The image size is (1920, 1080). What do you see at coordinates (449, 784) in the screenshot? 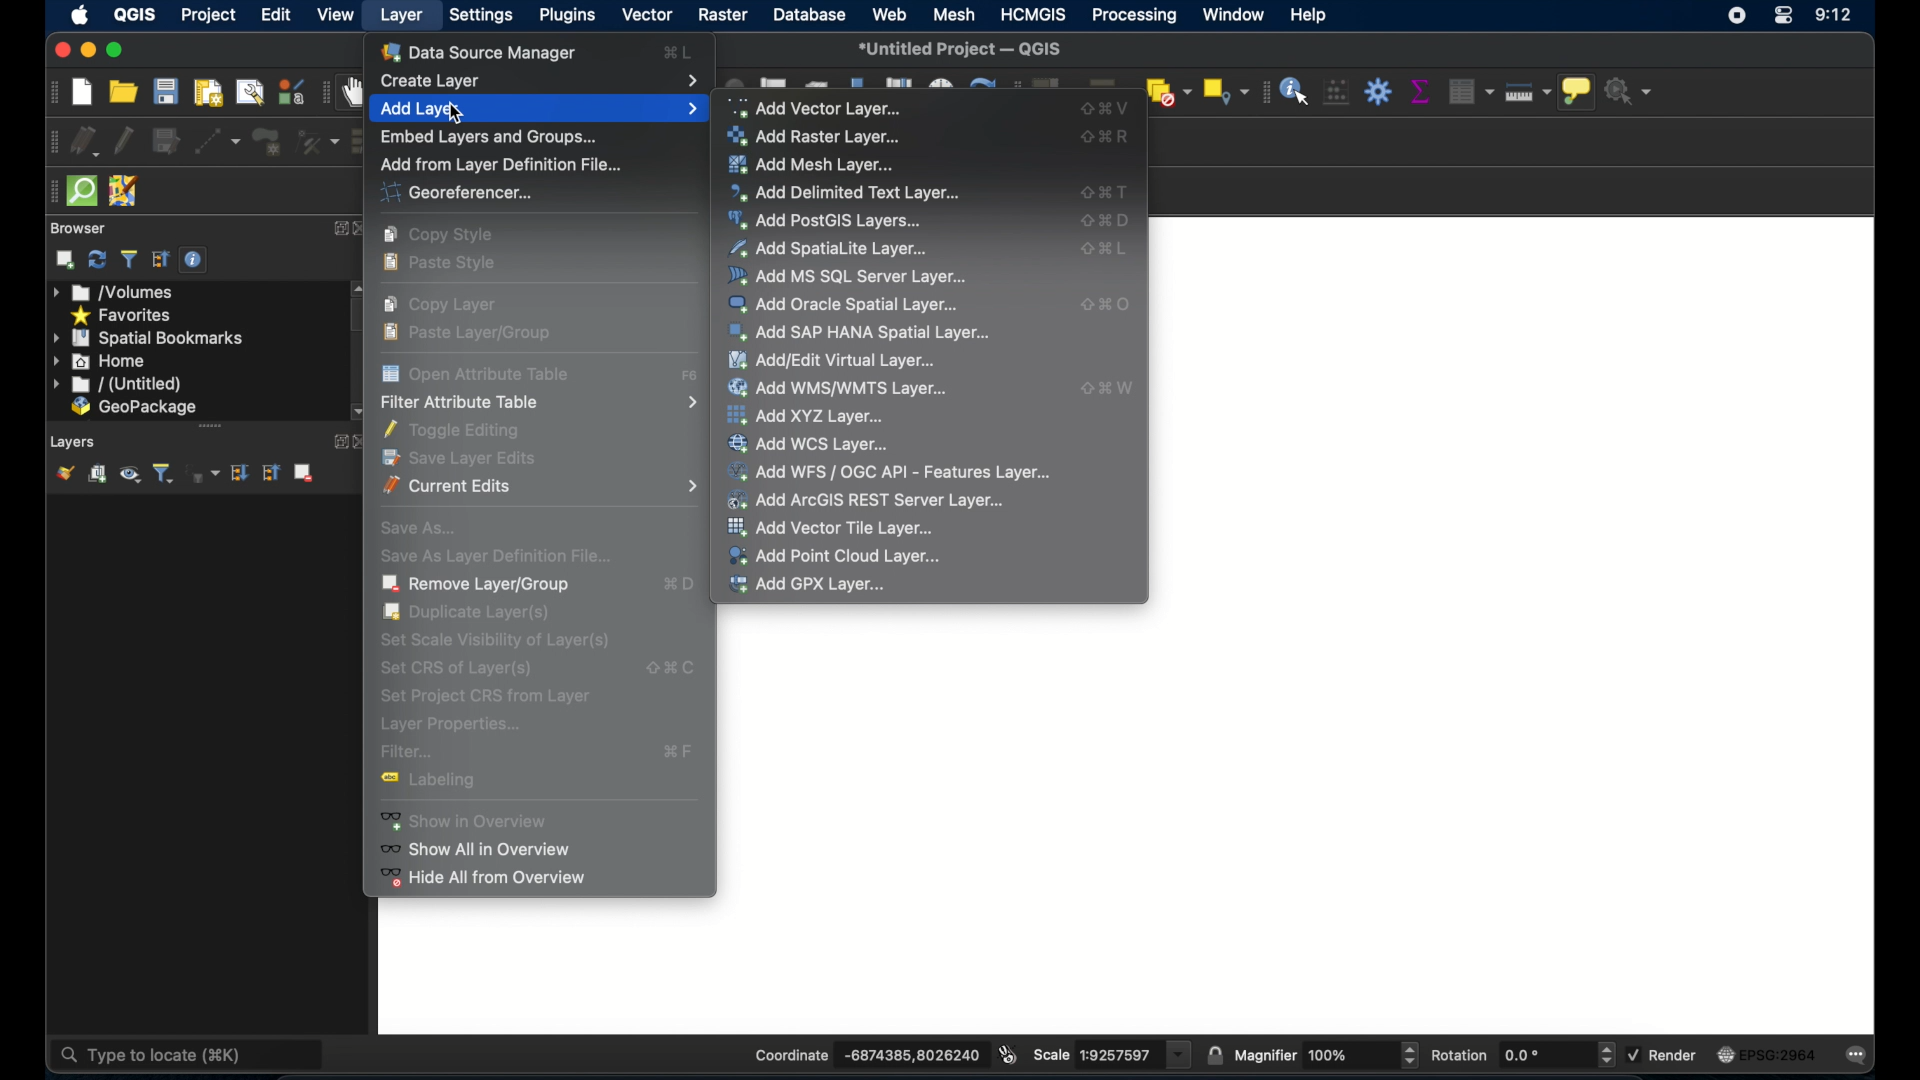
I see `Labelling` at bounding box center [449, 784].